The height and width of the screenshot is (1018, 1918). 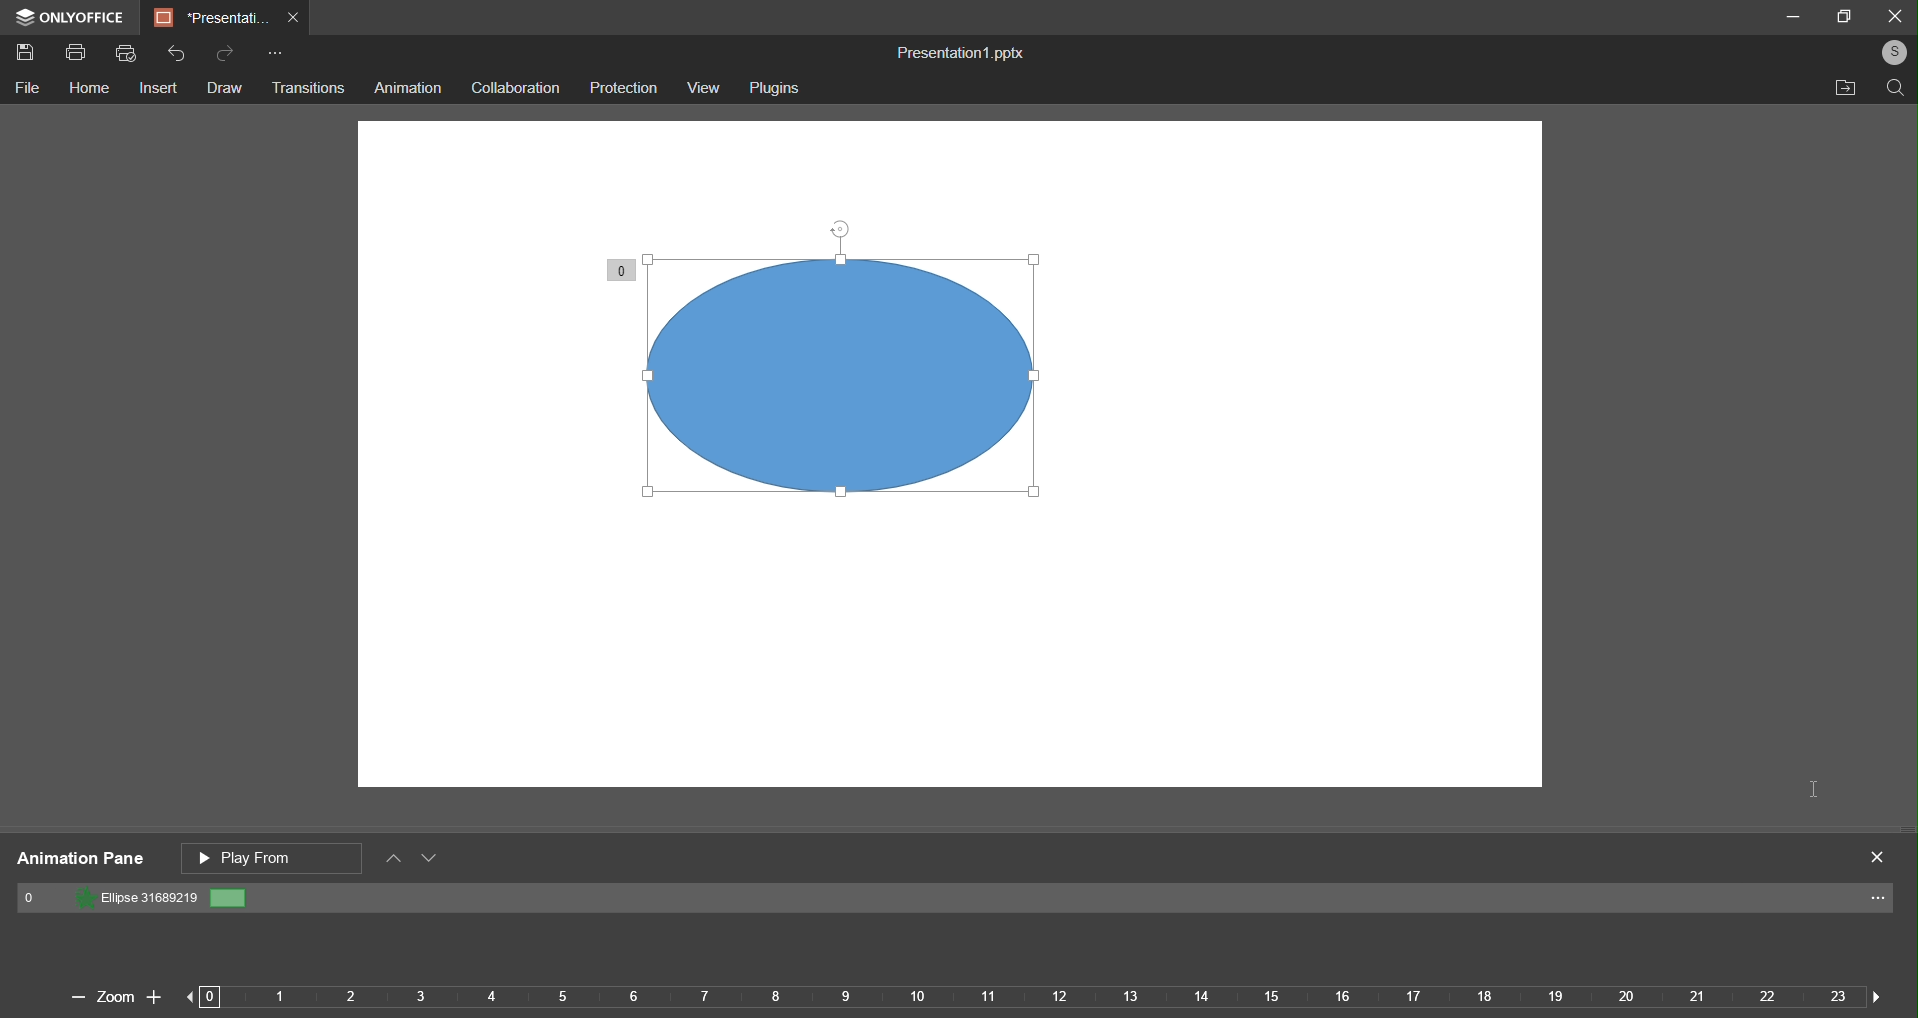 What do you see at coordinates (308, 89) in the screenshot?
I see `transitions` at bounding box center [308, 89].